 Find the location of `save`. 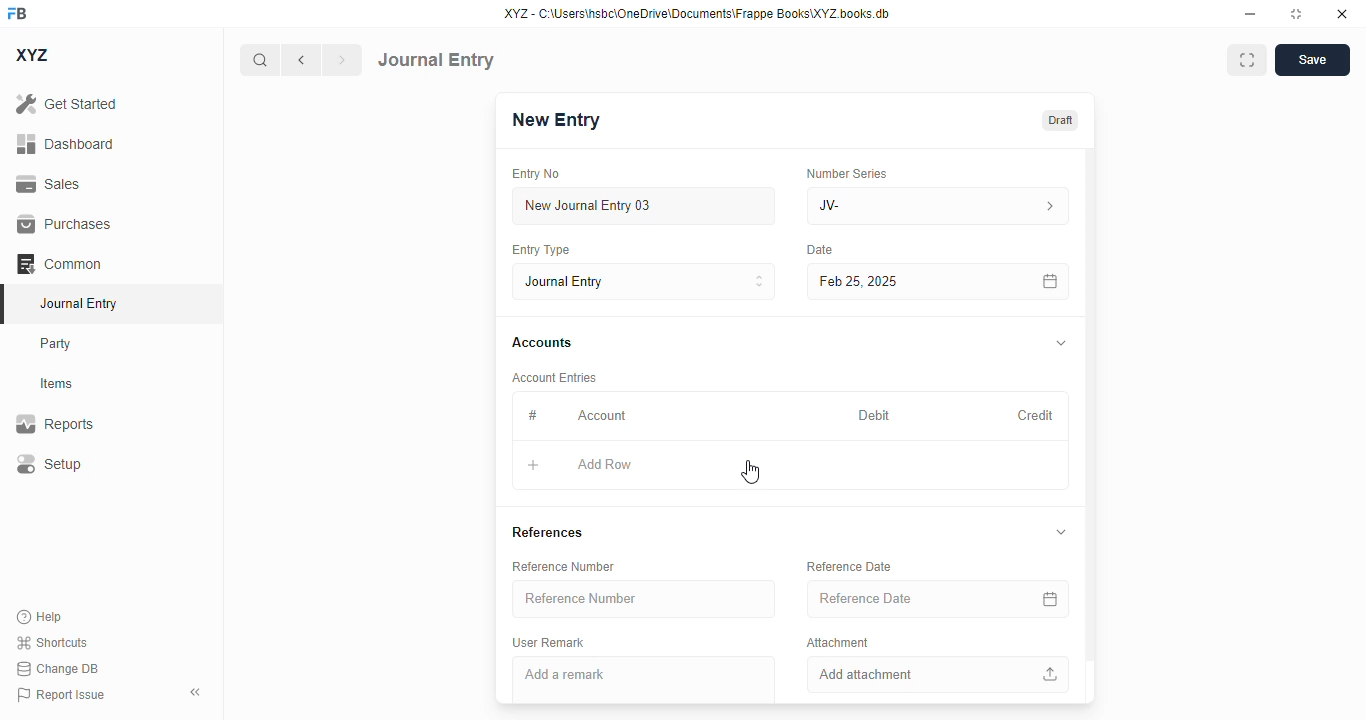

save is located at coordinates (1313, 60).